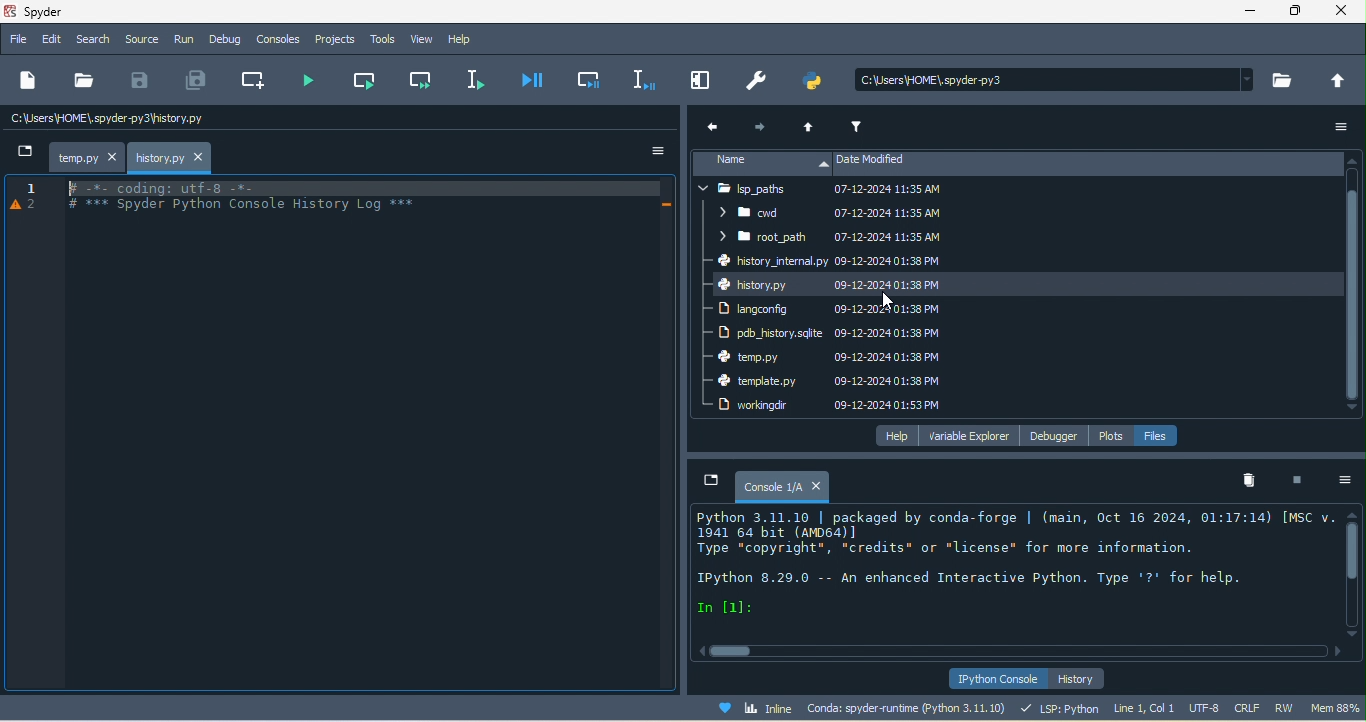 The image size is (1366, 722). What do you see at coordinates (117, 119) in the screenshot?
I see `c\users\home\spyder/temp.py` at bounding box center [117, 119].